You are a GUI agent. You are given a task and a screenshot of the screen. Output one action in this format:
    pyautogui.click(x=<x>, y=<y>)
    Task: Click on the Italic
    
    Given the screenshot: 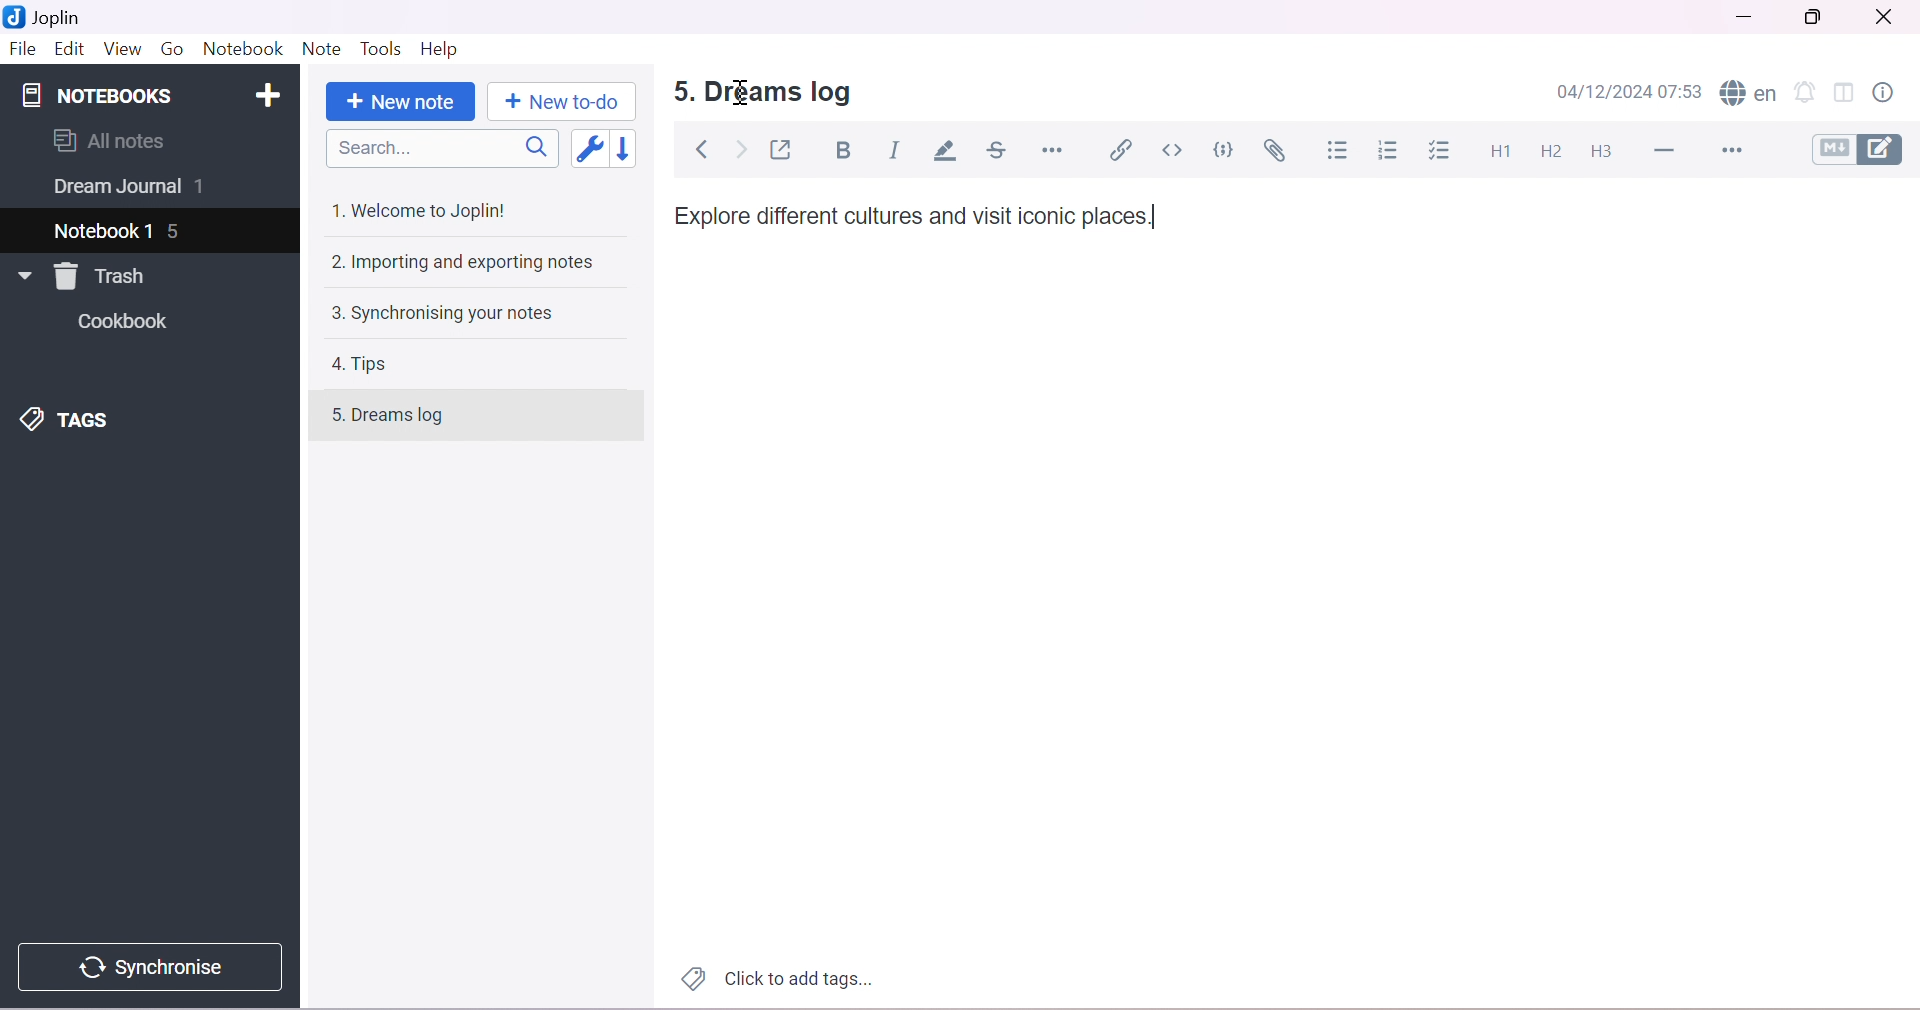 What is the action you would take?
    pyautogui.click(x=896, y=148)
    